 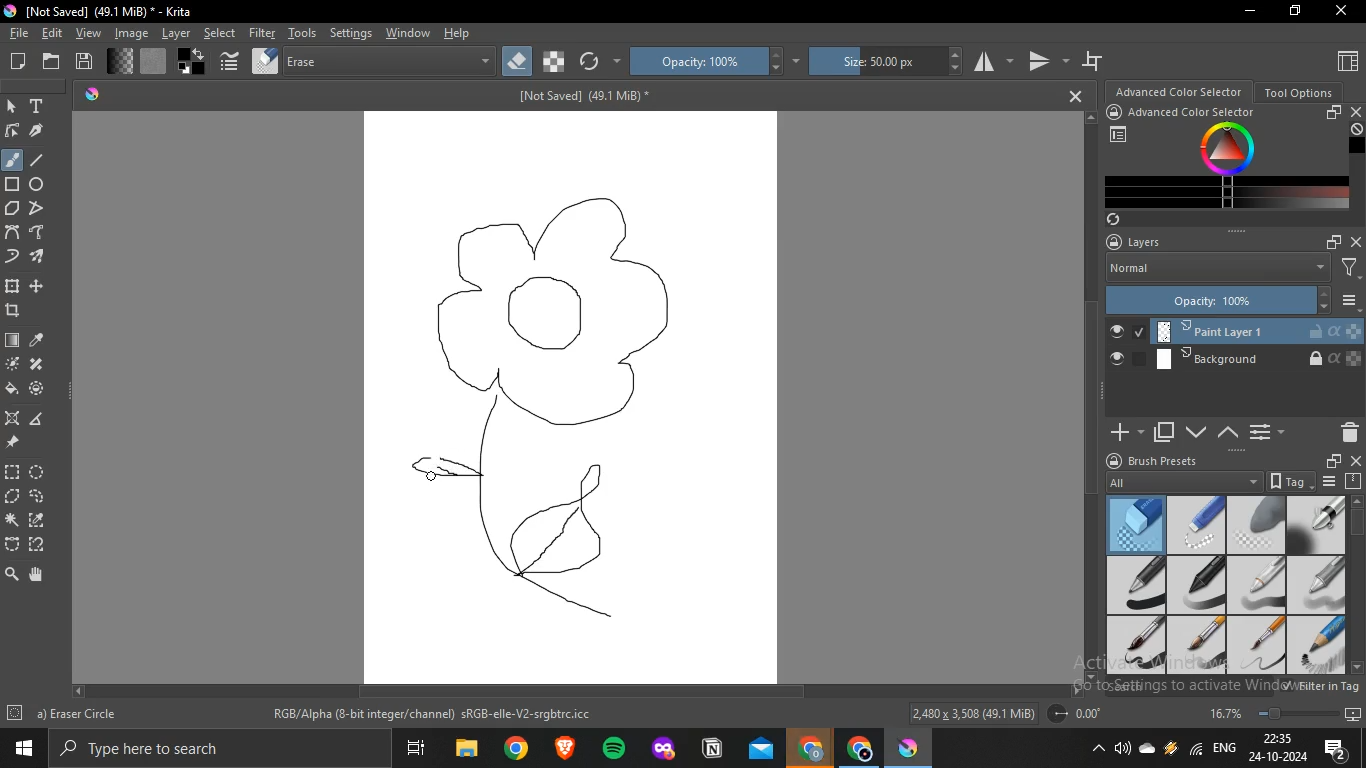 I want to click on edit, so click(x=51, y=34).